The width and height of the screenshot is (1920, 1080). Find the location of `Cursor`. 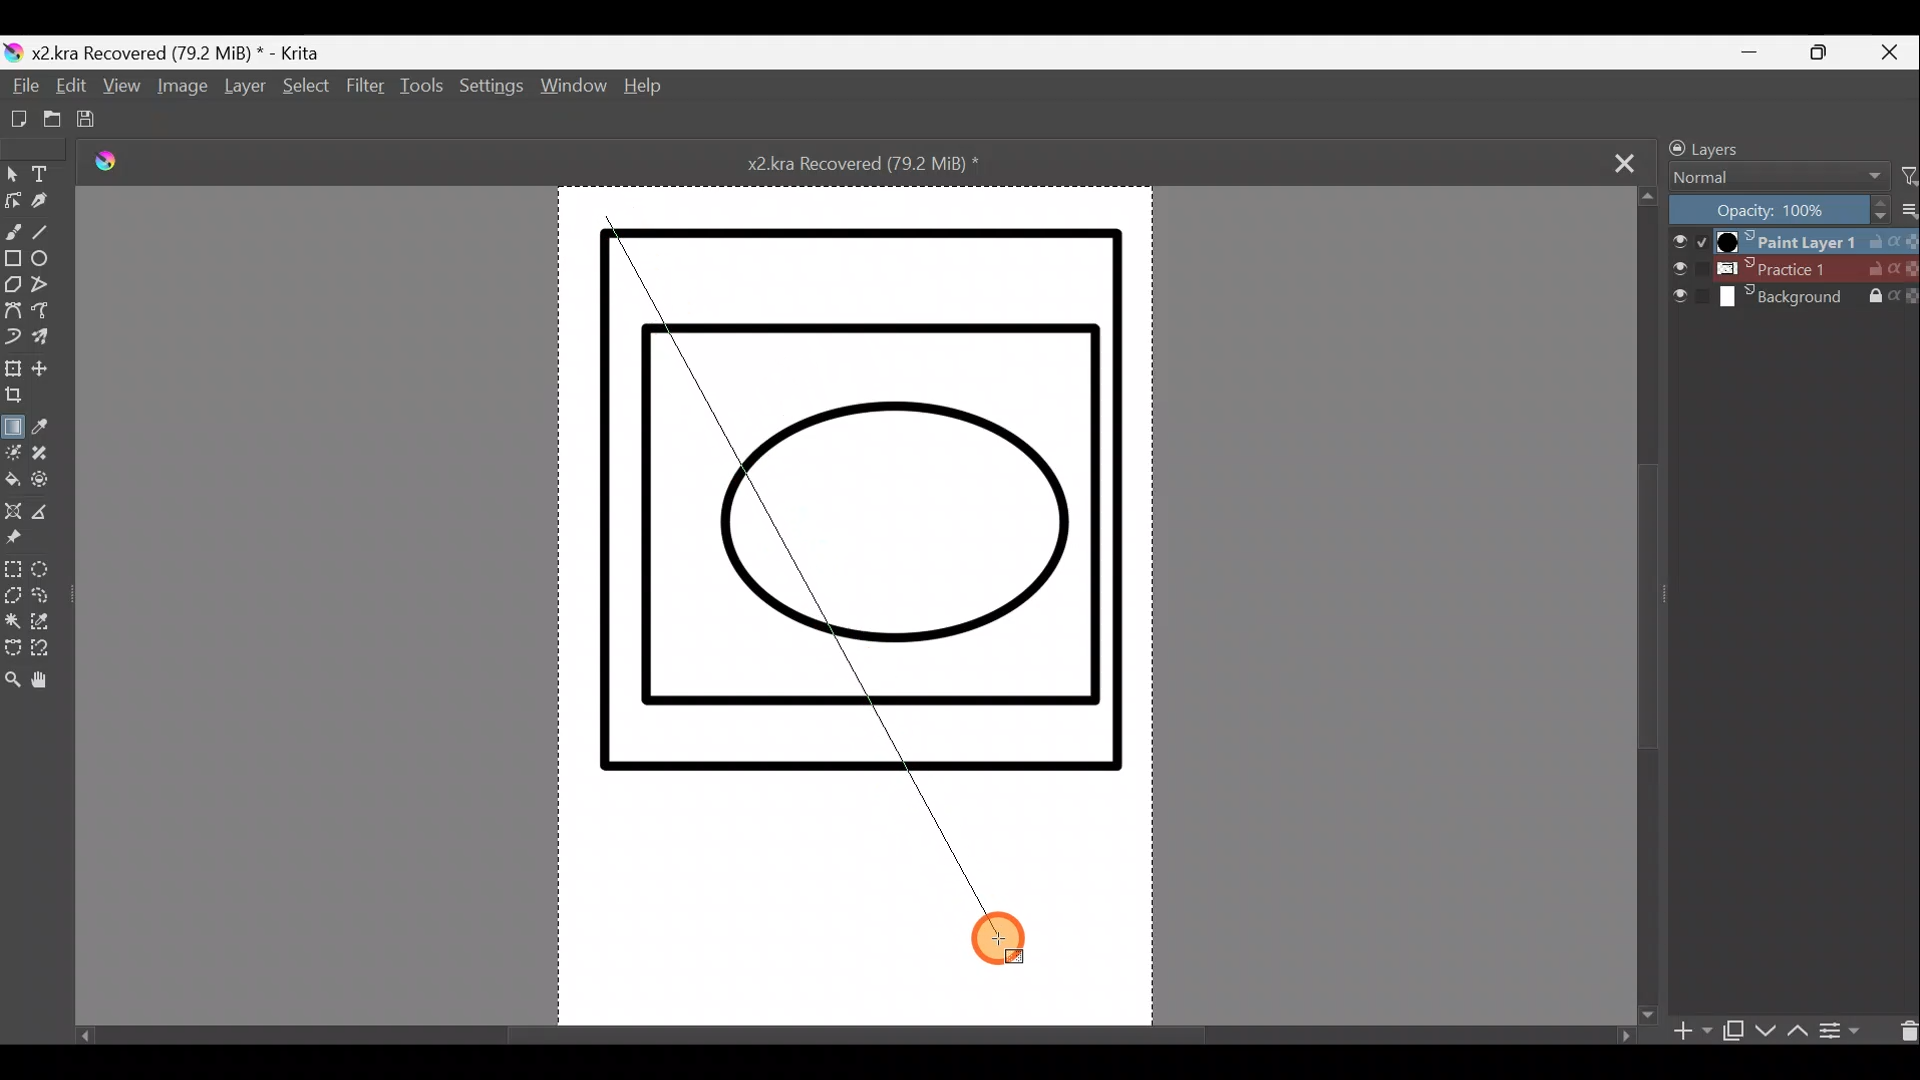

Cursor is located at coordinates (1001, 931).